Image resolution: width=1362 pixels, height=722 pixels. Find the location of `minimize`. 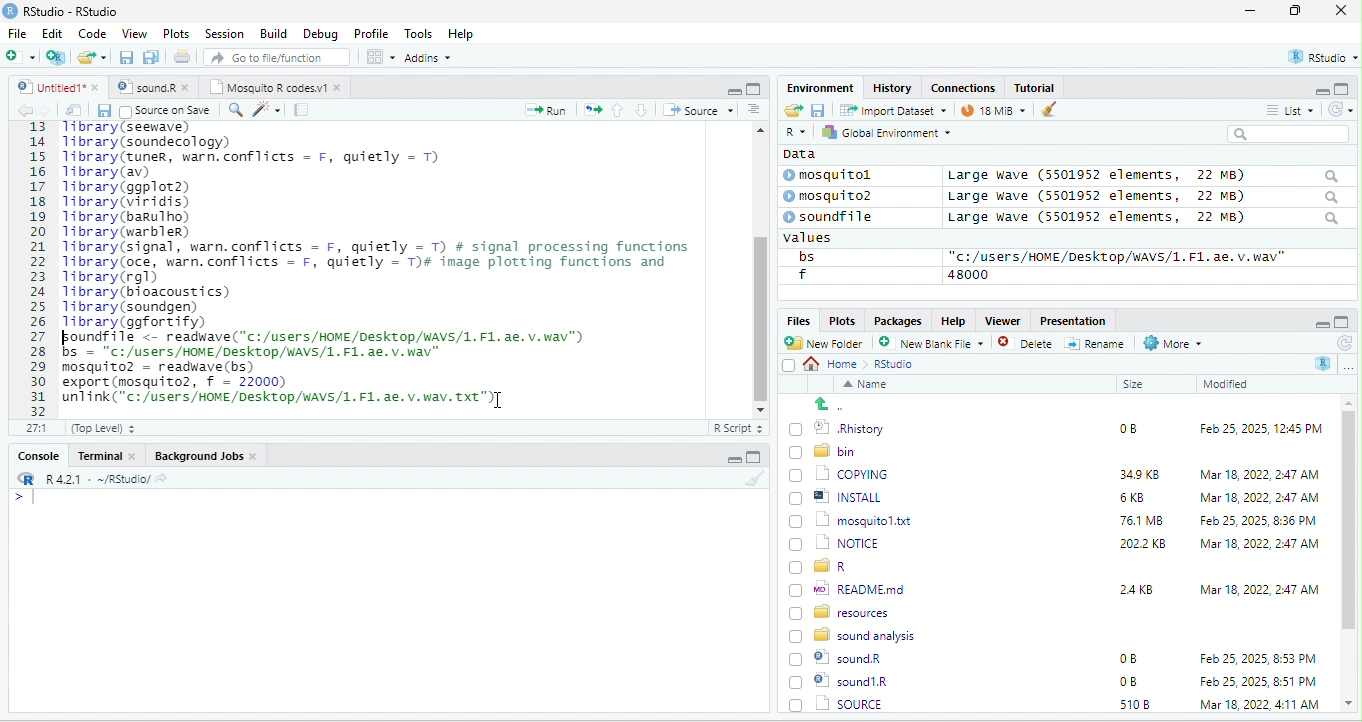

minimize is located at coordinates (1320, 323).